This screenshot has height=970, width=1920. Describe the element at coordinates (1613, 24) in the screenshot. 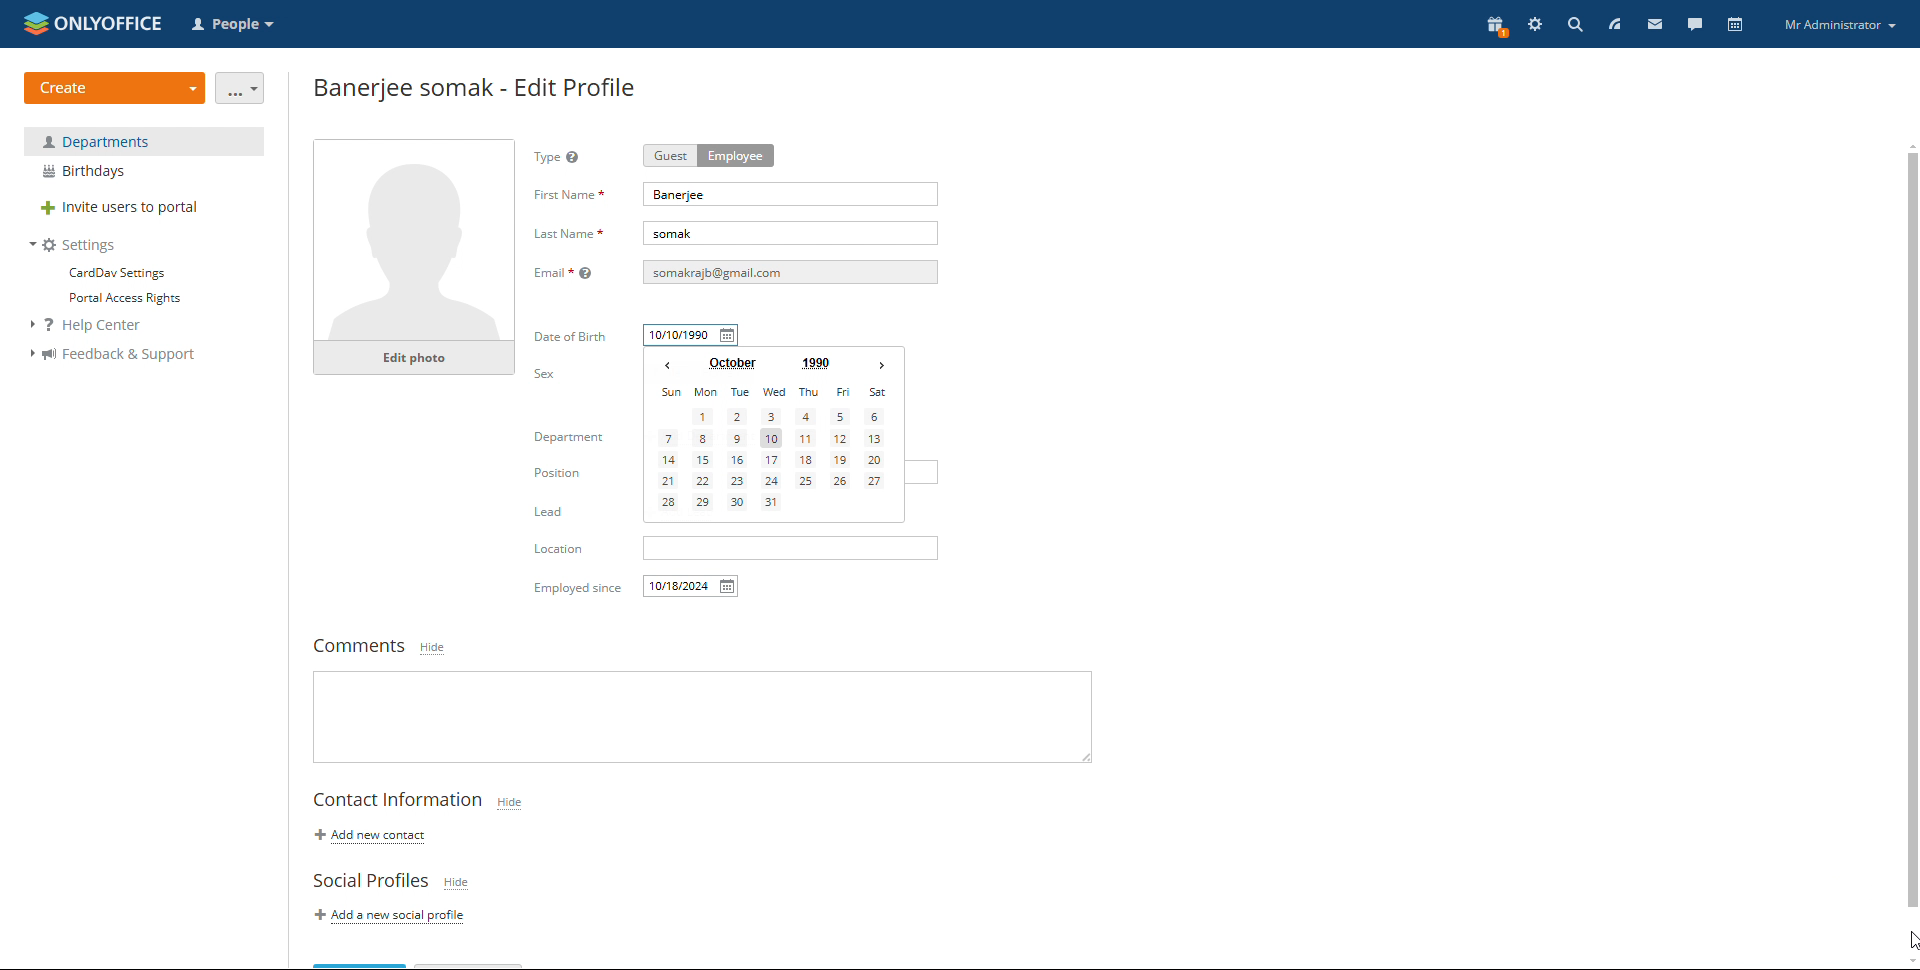

I see `feed` at that location.